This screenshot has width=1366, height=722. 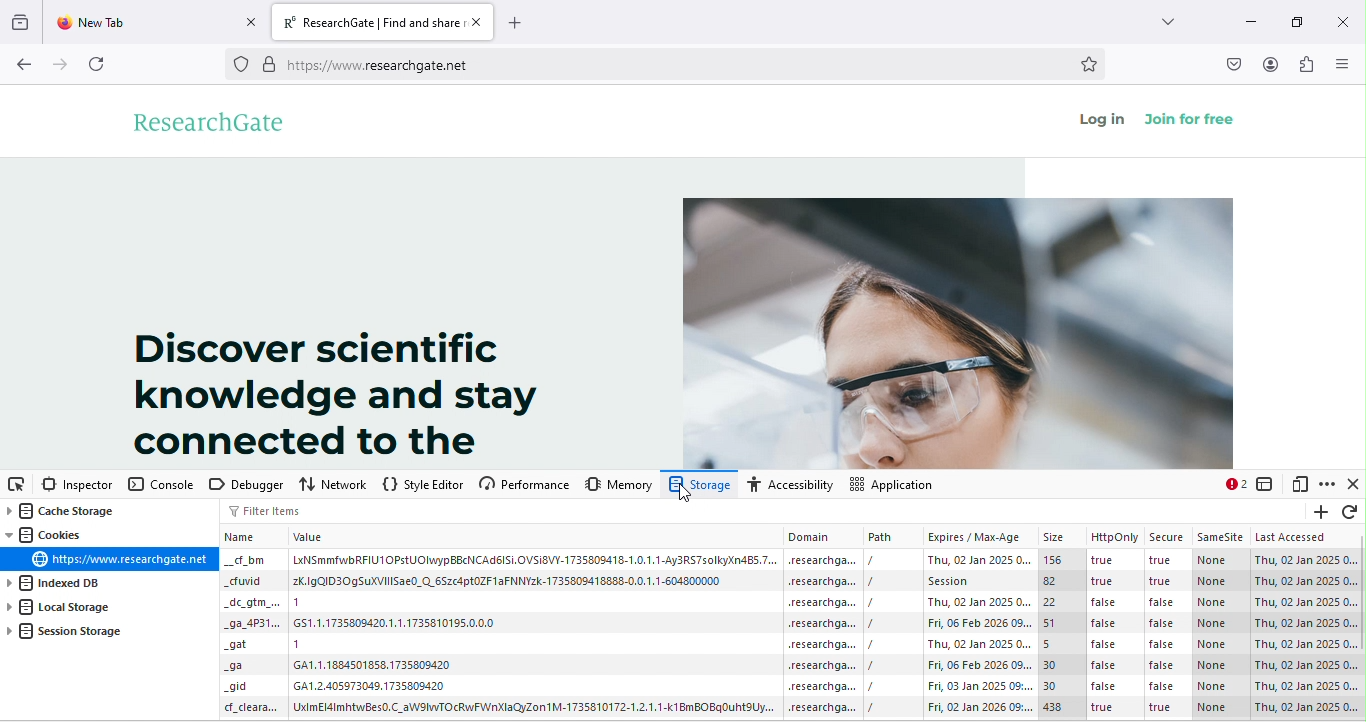 I want to click on secure , so click(x=268, y=65).